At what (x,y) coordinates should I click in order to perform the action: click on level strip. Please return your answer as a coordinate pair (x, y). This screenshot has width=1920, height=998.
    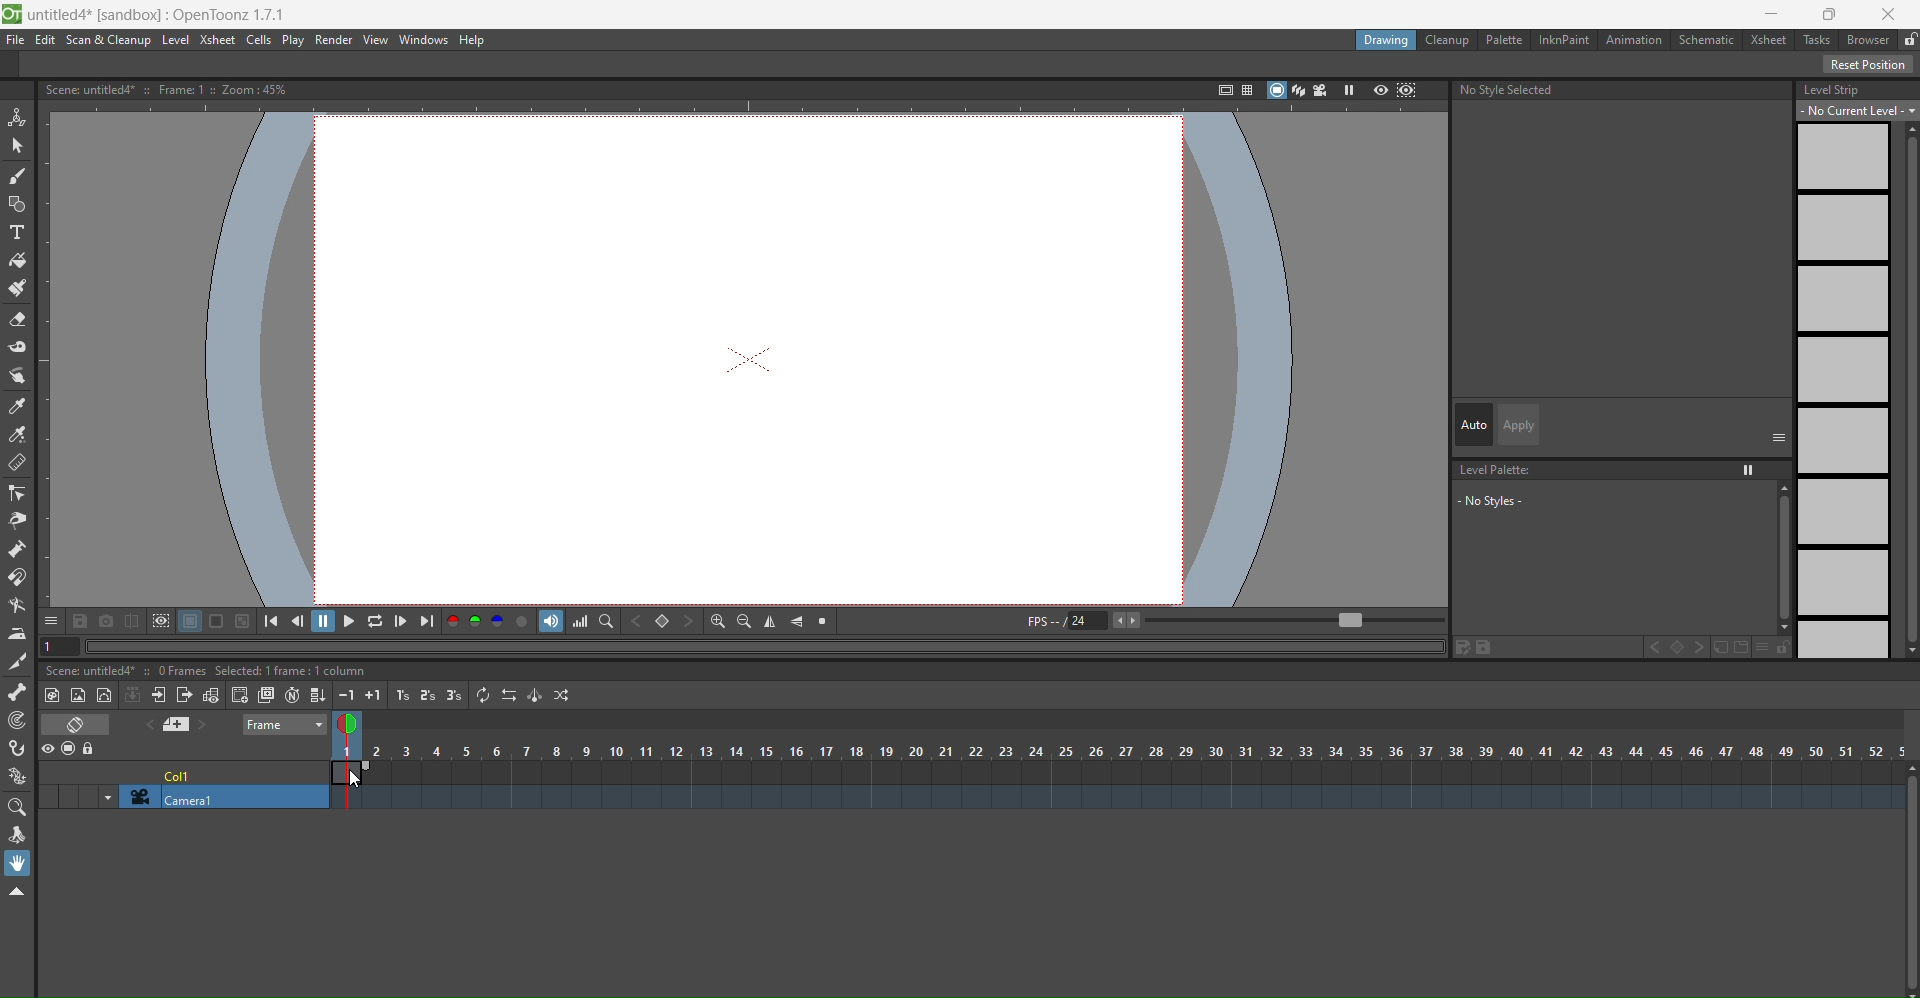
    Looking at the image, I should click on (1832, 89).